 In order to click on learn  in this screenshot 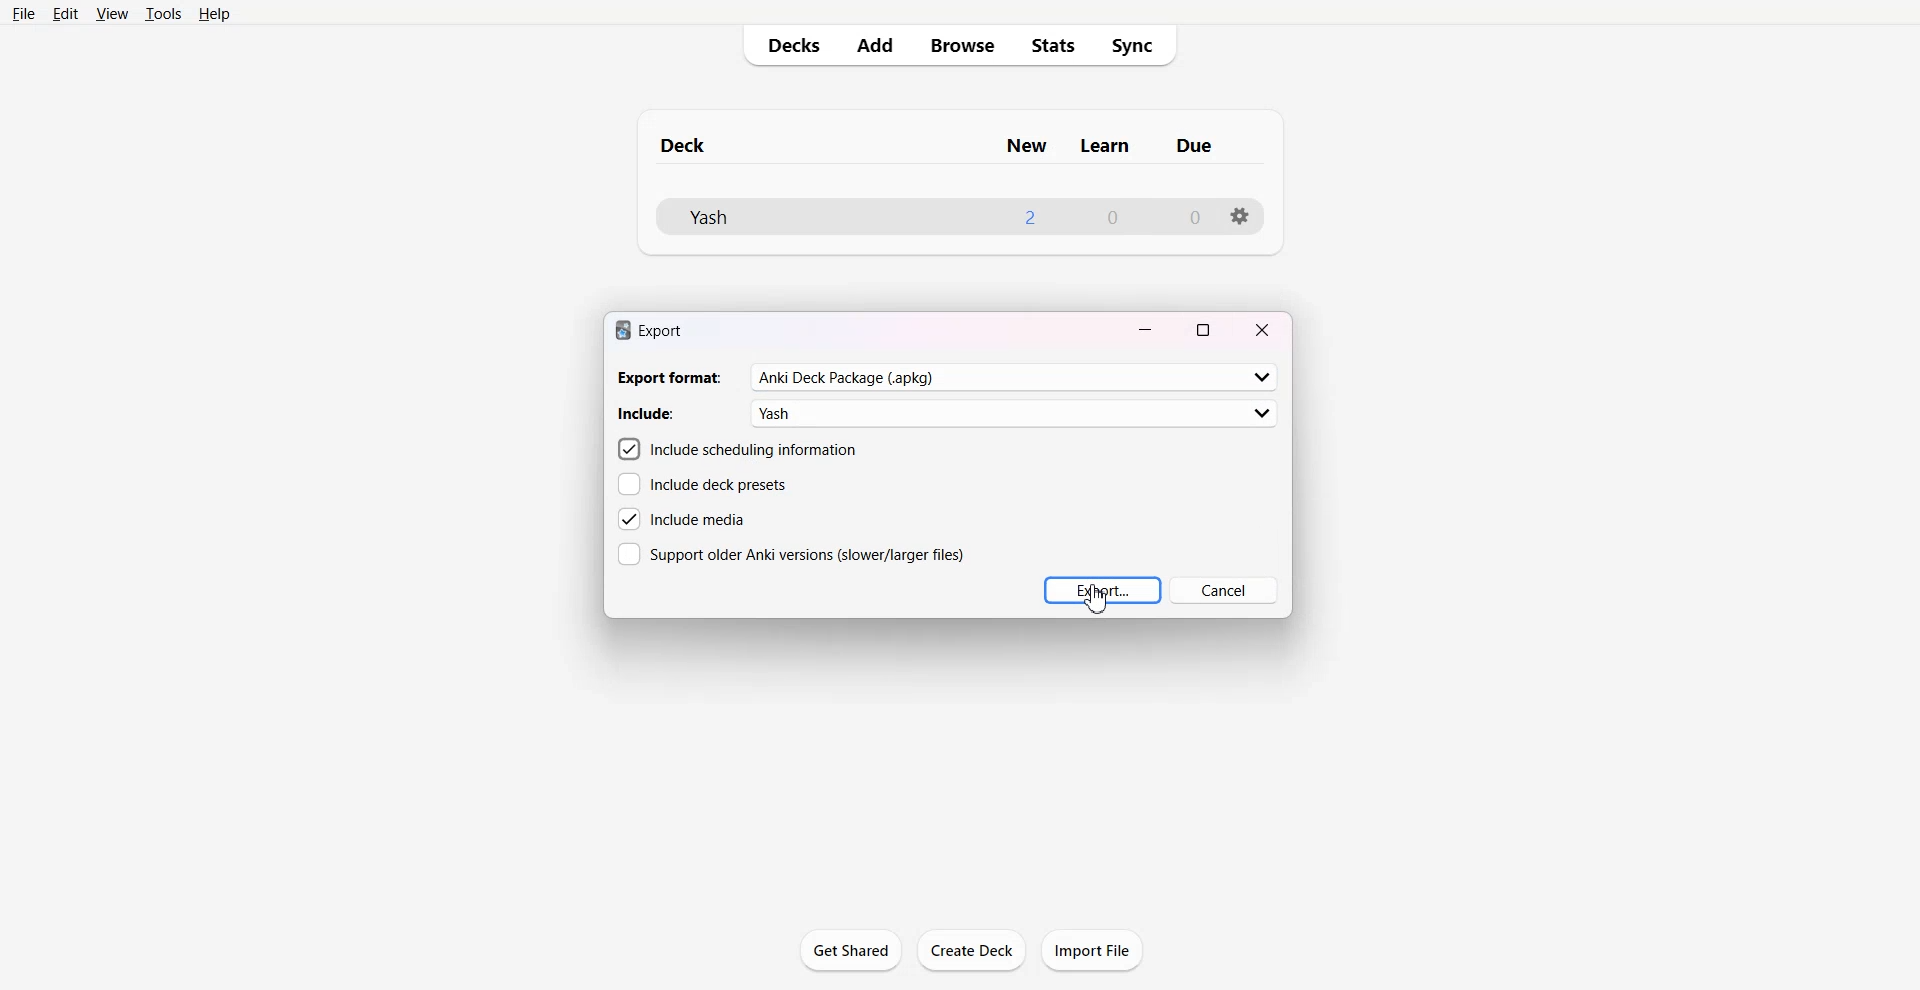, I will do `click(1107, 146)`.